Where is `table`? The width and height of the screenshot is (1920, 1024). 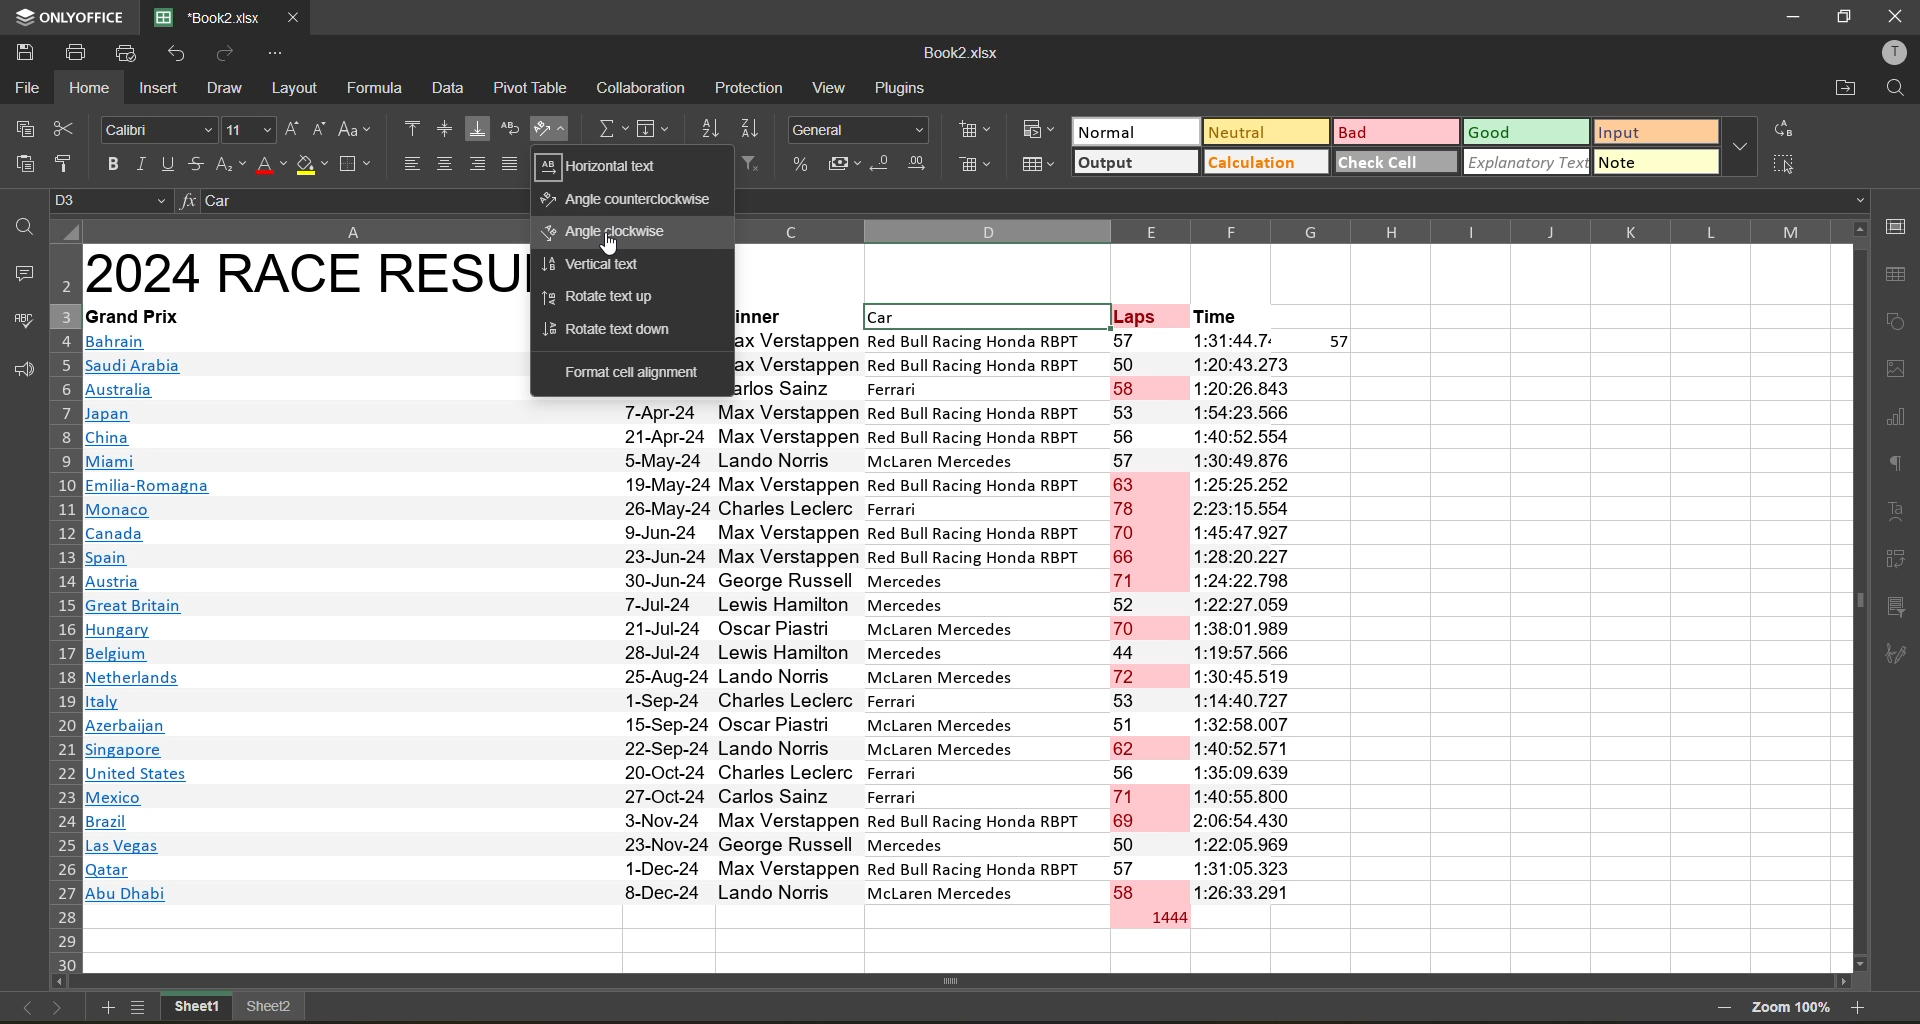
table is located at coordinates (1898, 276).